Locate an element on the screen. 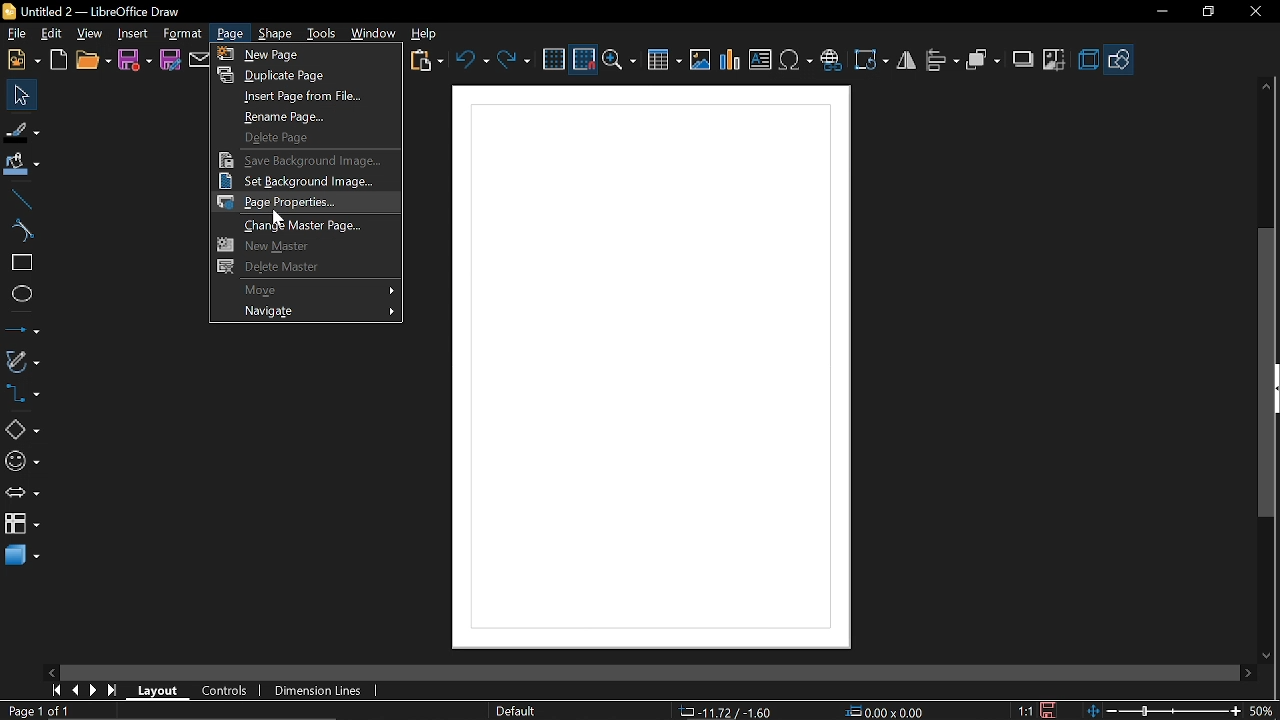  Rotate is located at coordinates (872, 61).